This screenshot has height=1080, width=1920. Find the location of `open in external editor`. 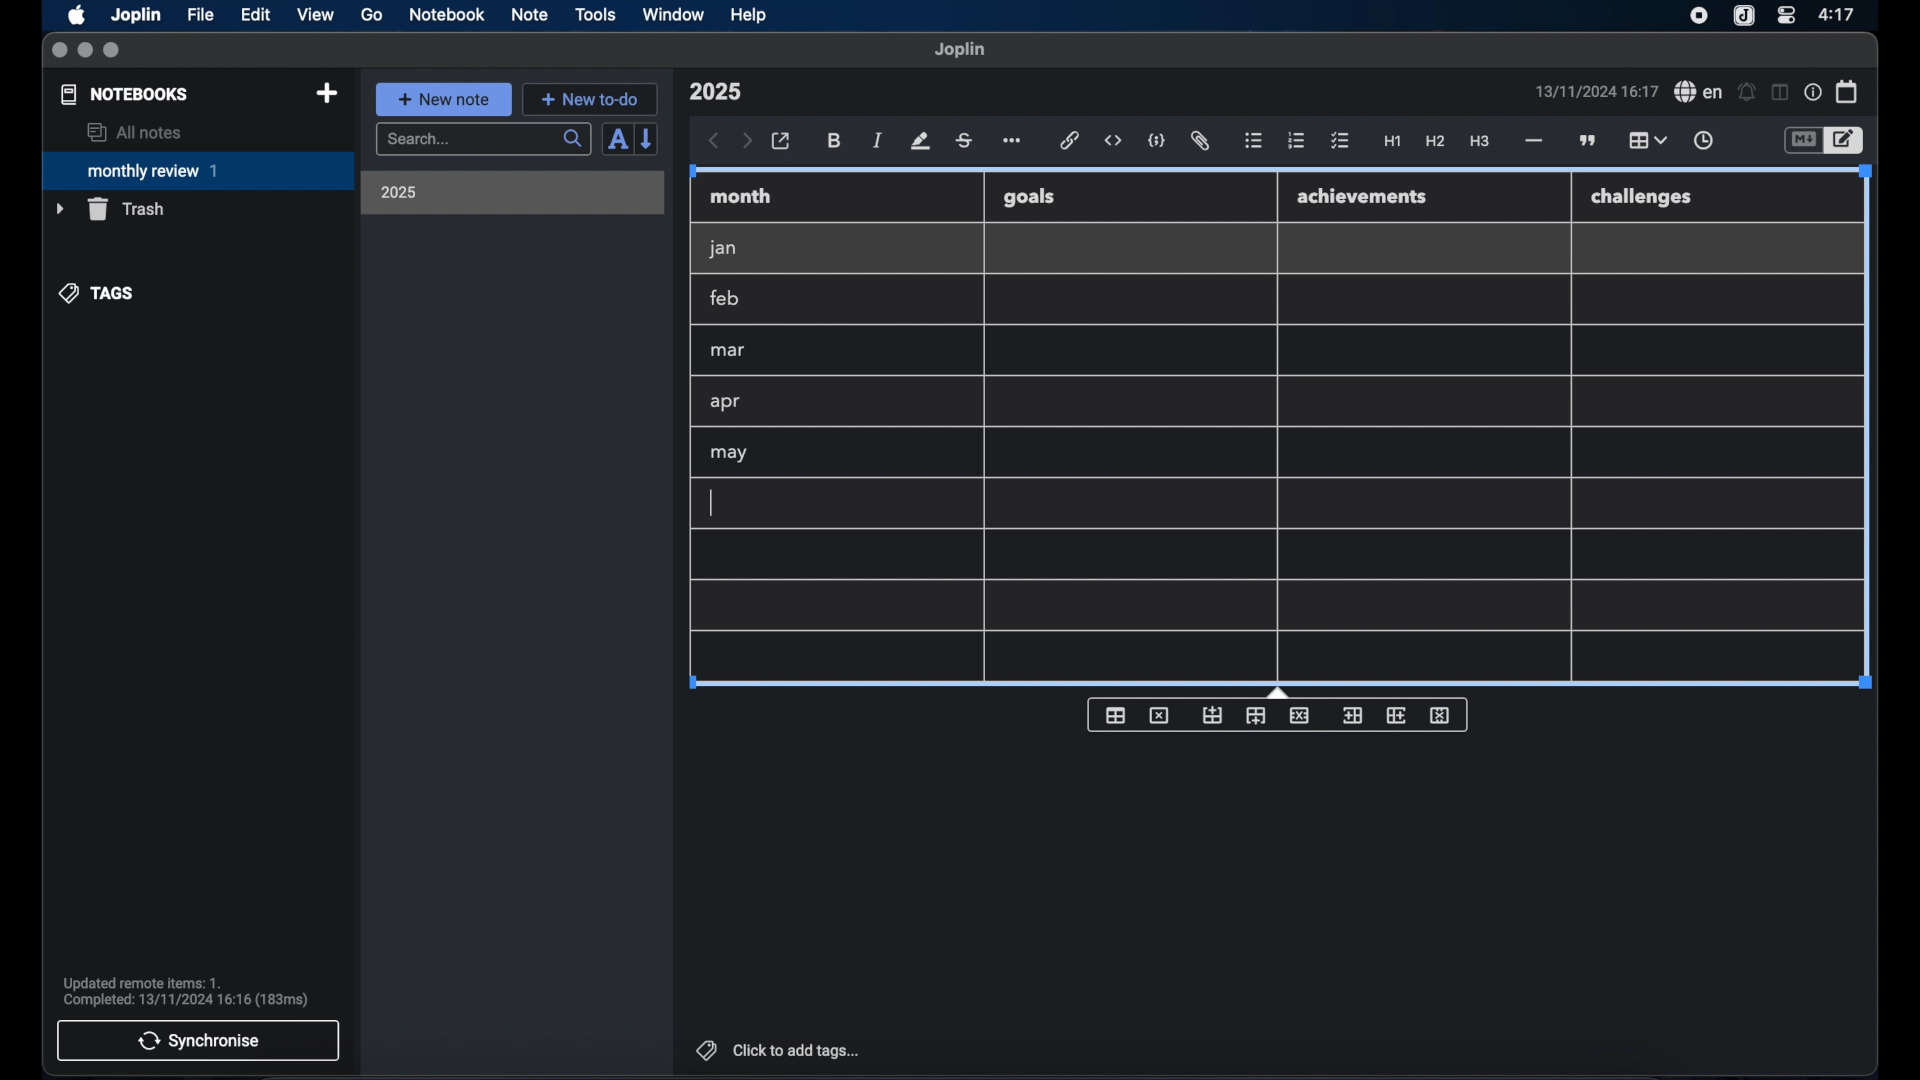

open in external editor is located at coordinates (782, 142).